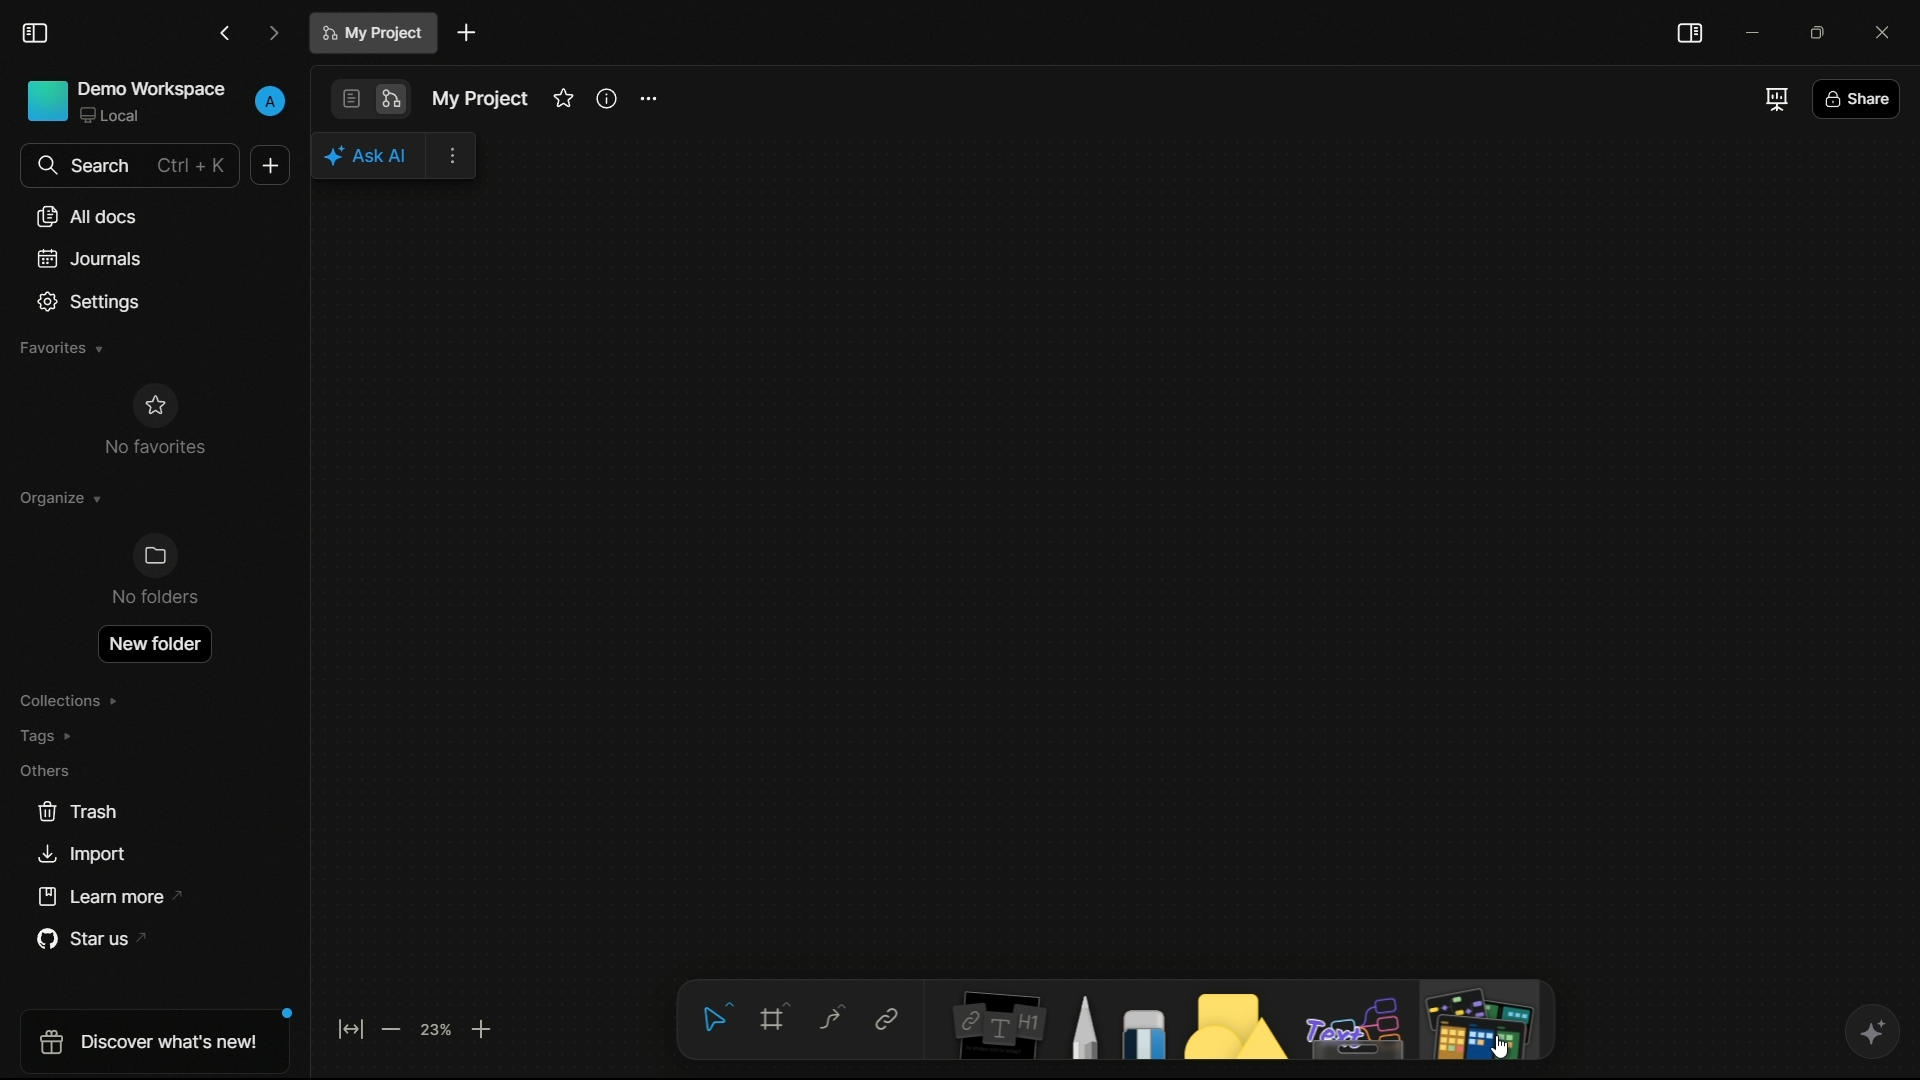 Image resolution: width=1920 pixels, height=1080 pixels. Describe the element at coordinates (607, 98) in the screenshot. I see `informations` at that location.